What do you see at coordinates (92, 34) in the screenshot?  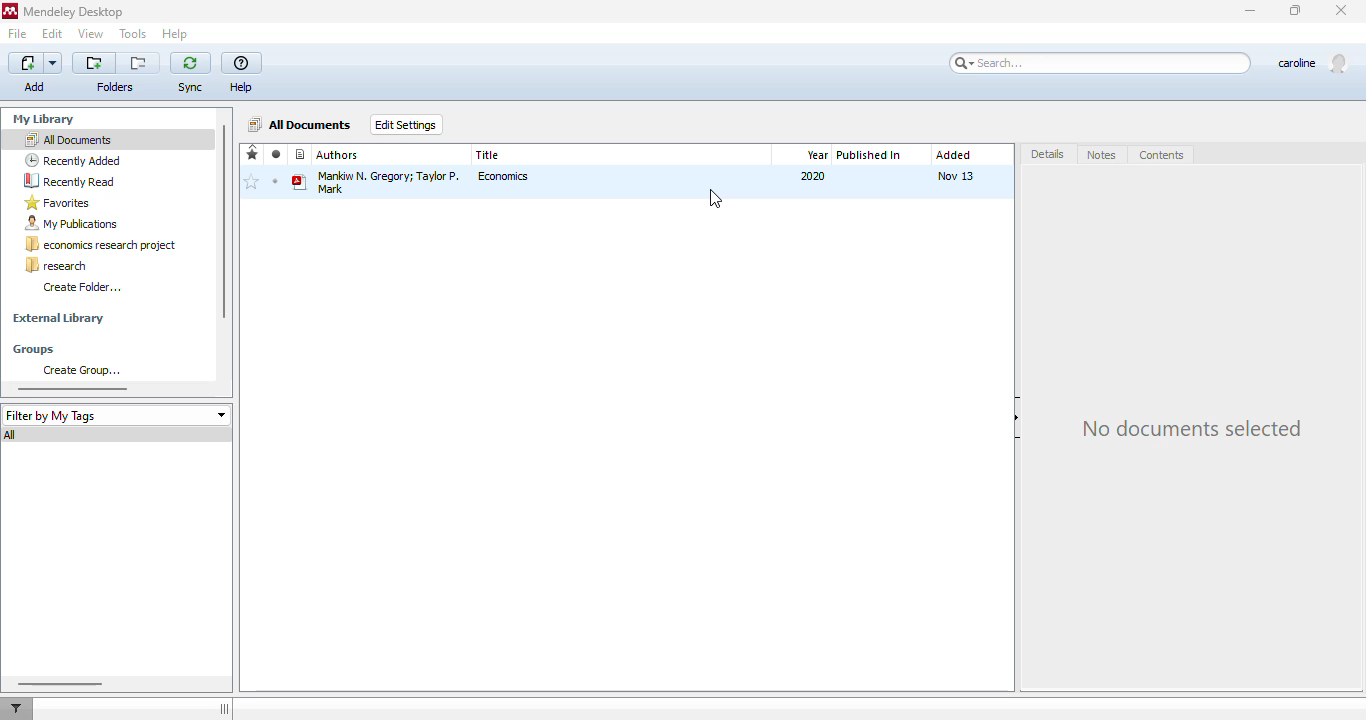 I see `view` at bounding box center [92, 34].